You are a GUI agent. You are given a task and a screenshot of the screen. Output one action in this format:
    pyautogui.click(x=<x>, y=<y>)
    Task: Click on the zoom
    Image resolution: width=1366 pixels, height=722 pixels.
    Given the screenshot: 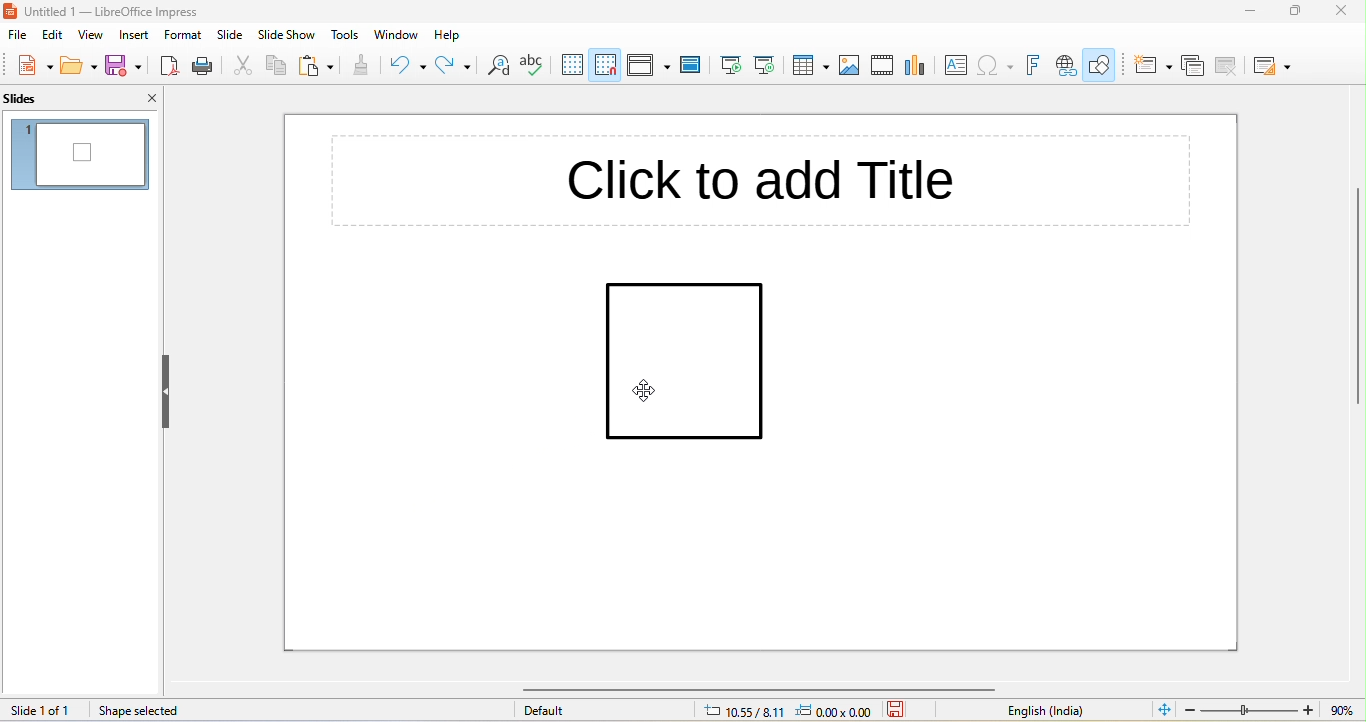 What is the action you would take?
    pyautogui.click(x=1274, y=709)
    